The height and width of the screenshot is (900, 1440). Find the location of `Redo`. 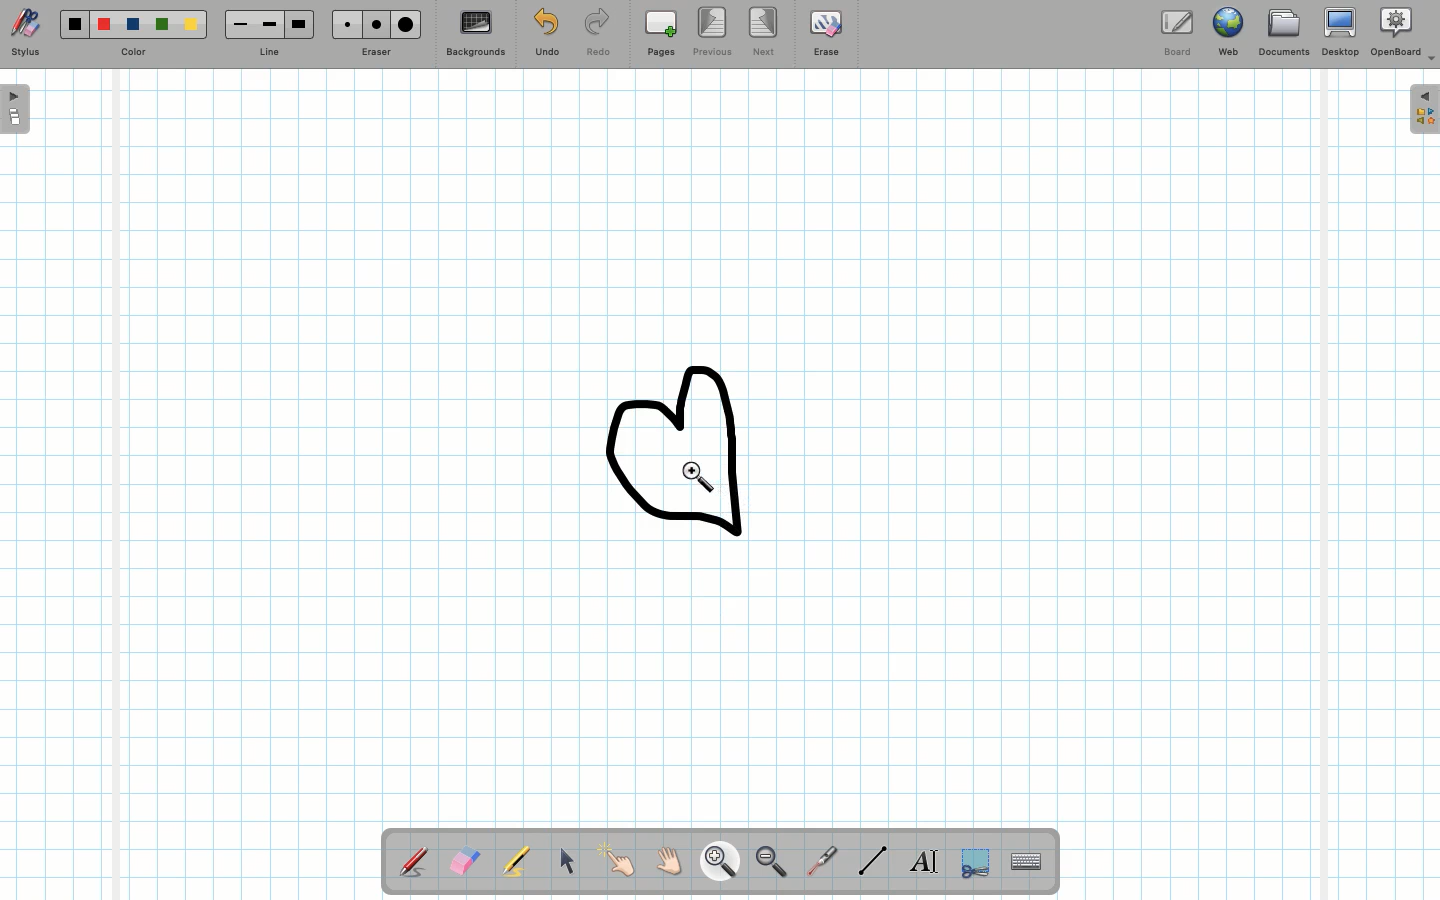

Redo is located at coordinates (595, 34).